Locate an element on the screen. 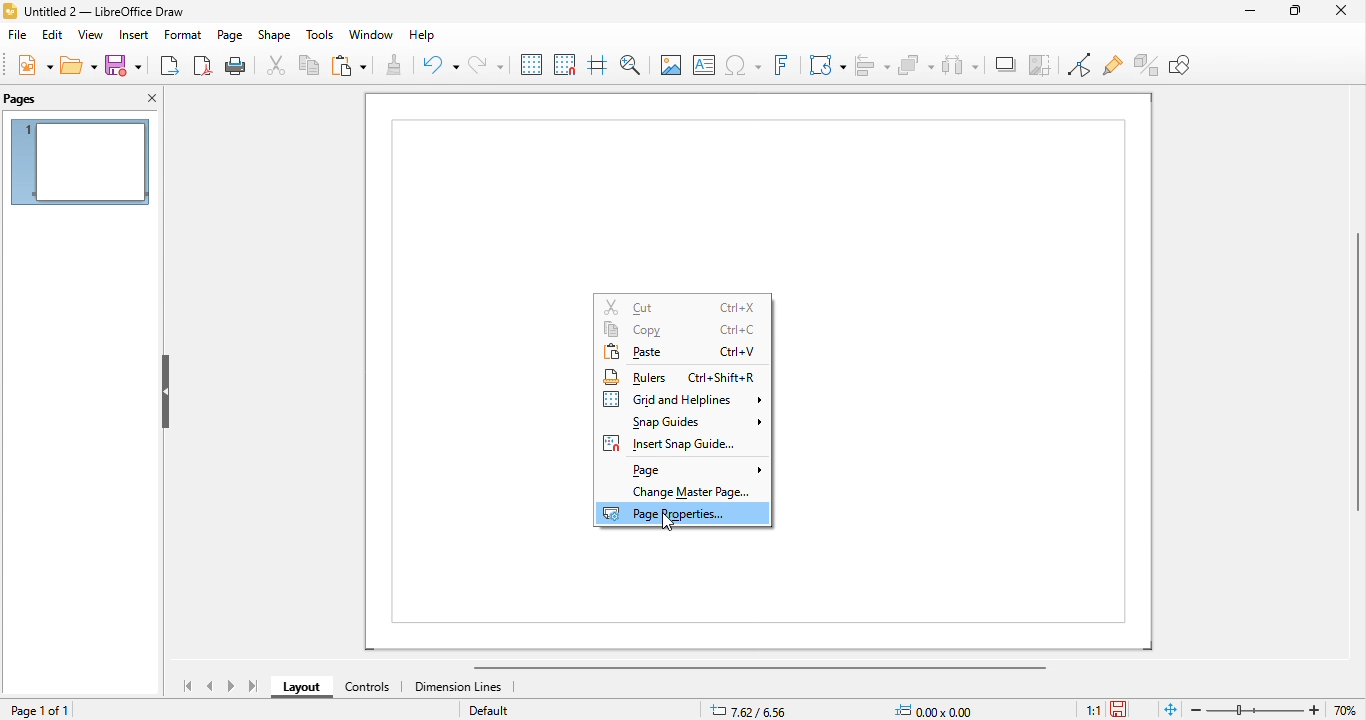  save is located at coordinates (125, 65).